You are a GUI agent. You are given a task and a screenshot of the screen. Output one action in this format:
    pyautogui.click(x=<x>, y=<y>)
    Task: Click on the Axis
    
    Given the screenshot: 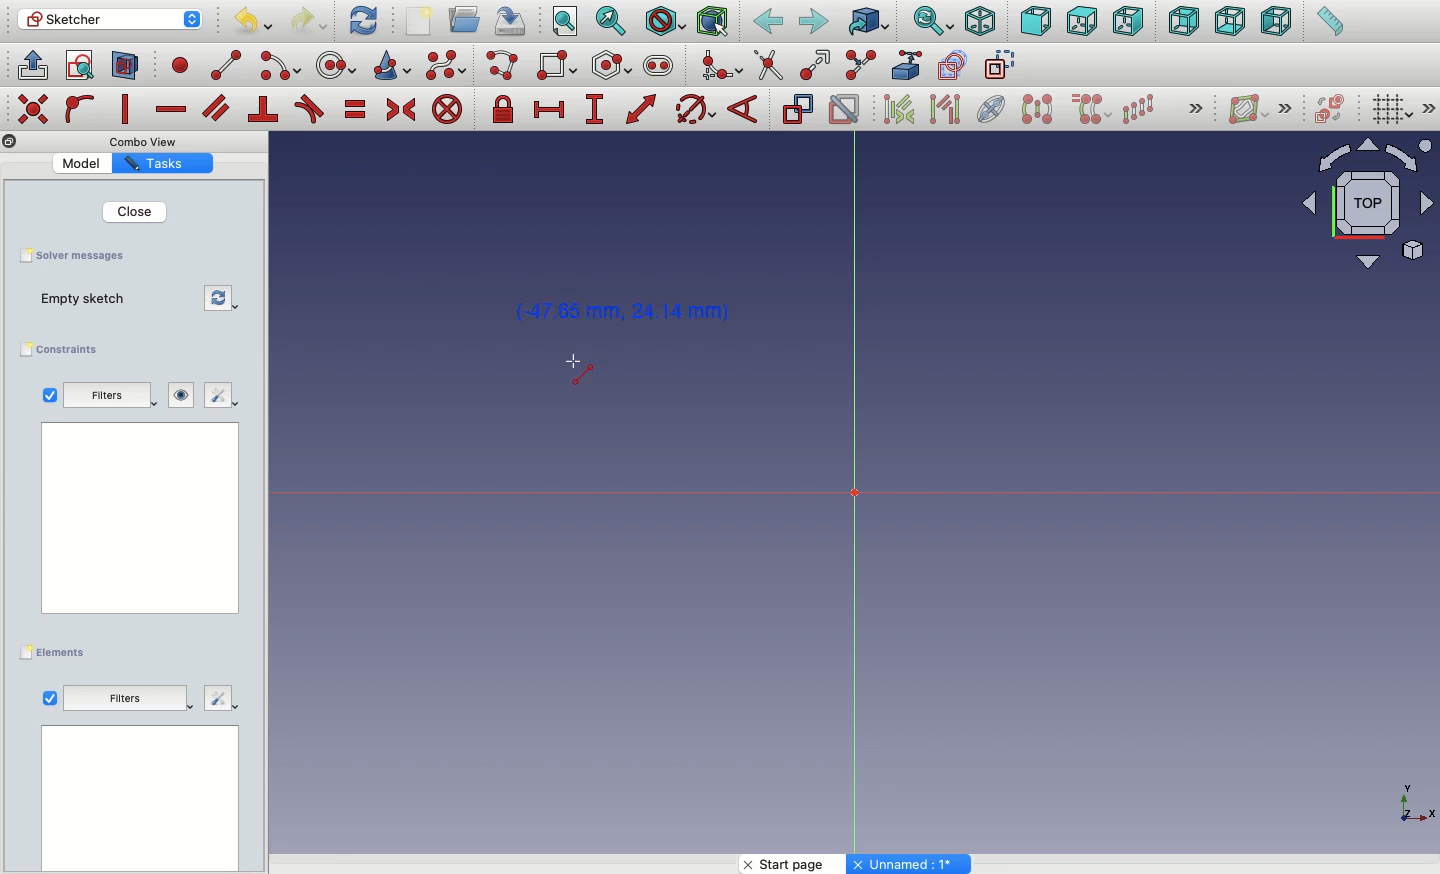 What is the action you would take?
    pyautogui.click(x=855, y=499)
    